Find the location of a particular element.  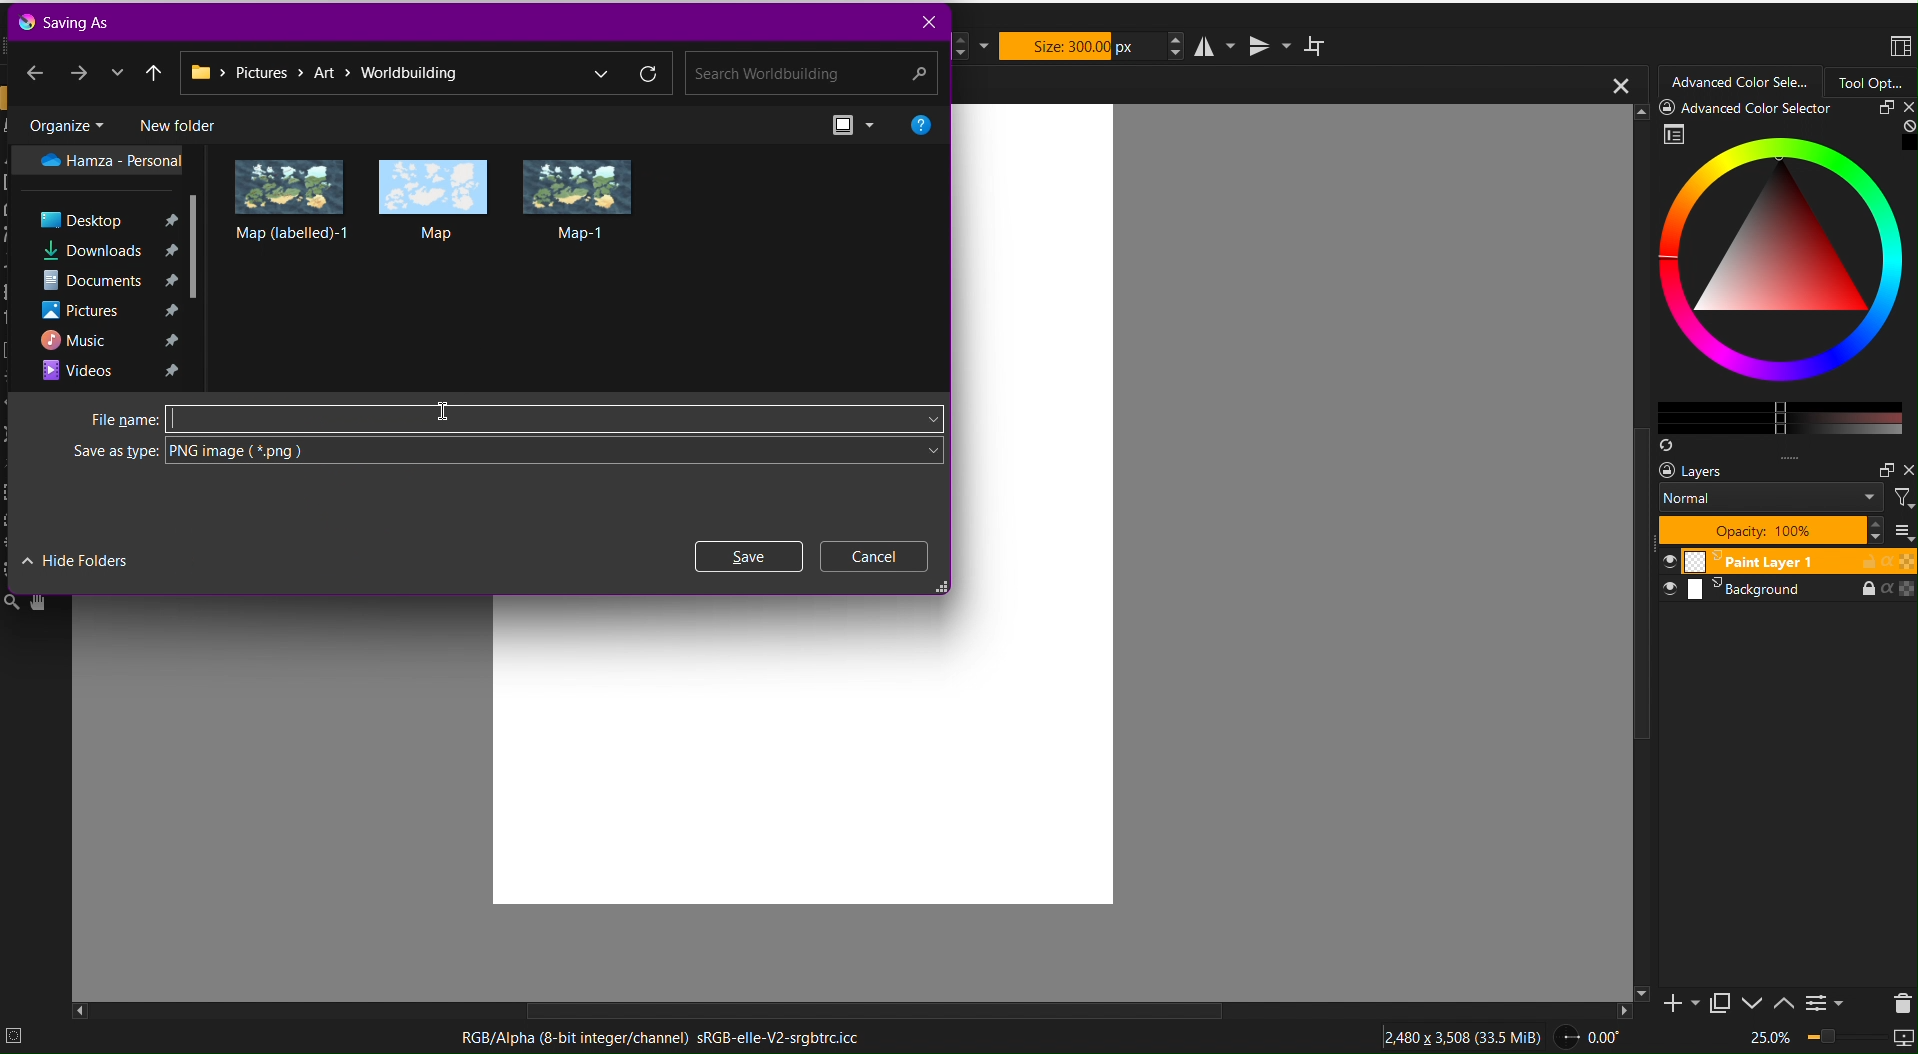

cursor is located at coordinates (454, 413).